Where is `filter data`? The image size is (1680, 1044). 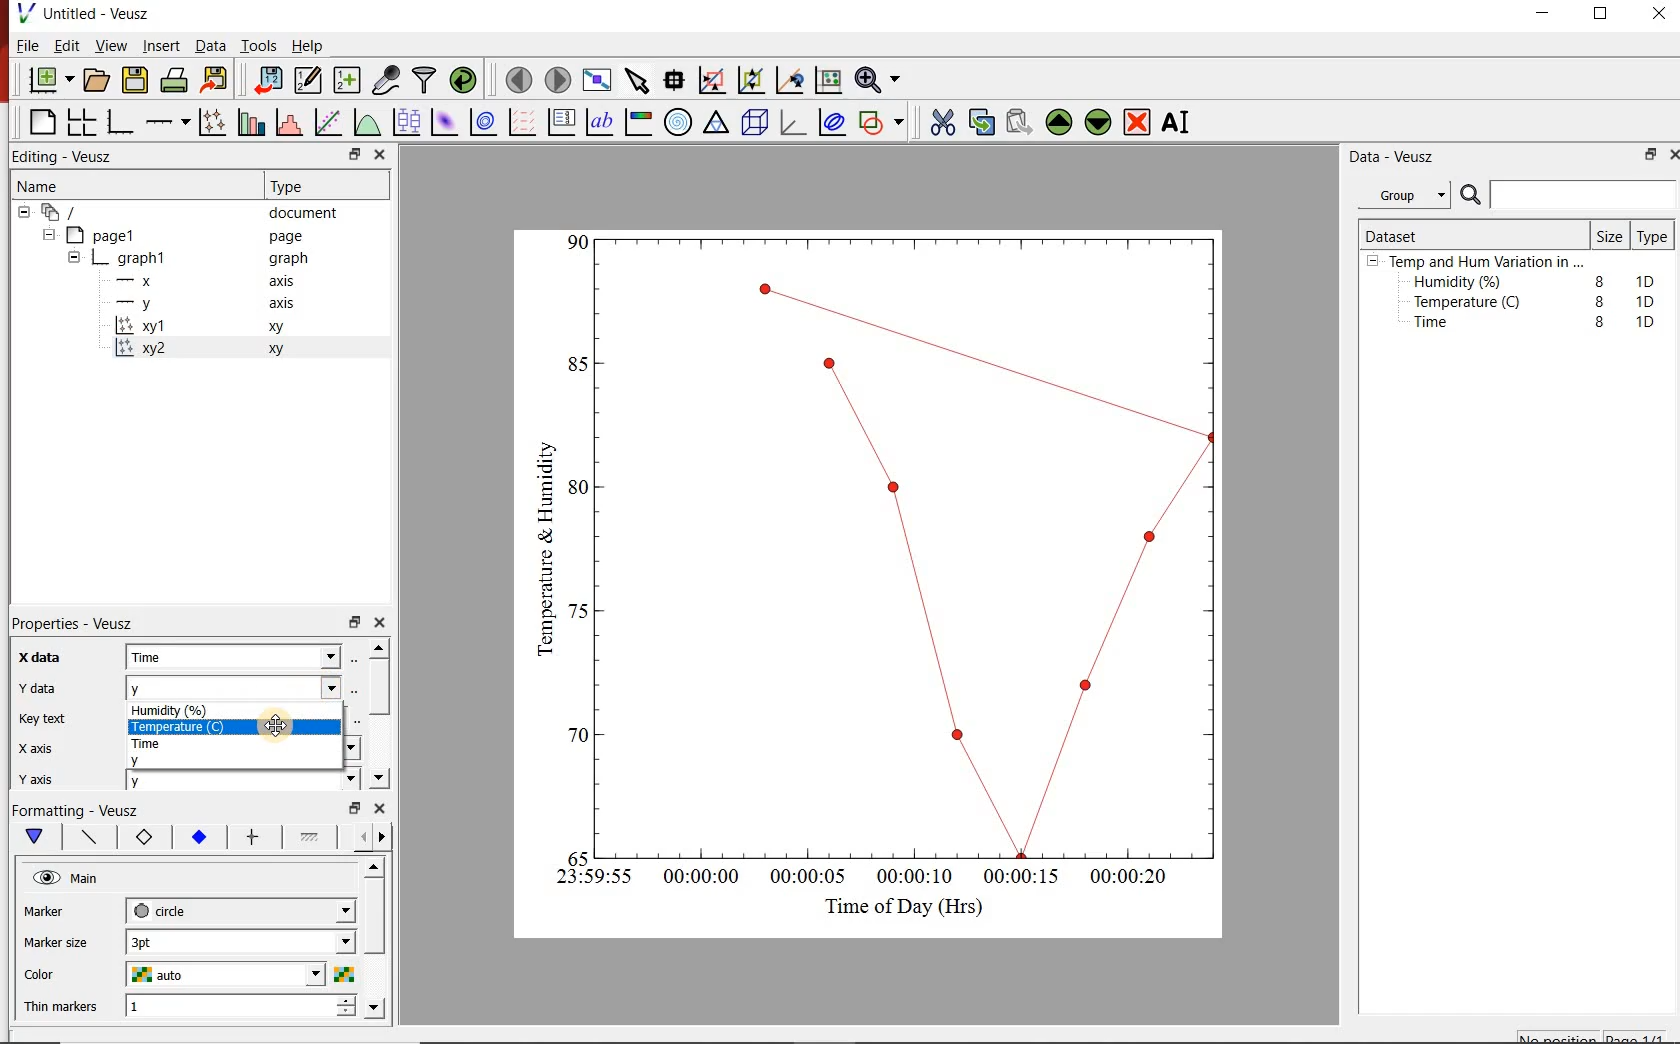
filter data is located at coordinates (425, 81).